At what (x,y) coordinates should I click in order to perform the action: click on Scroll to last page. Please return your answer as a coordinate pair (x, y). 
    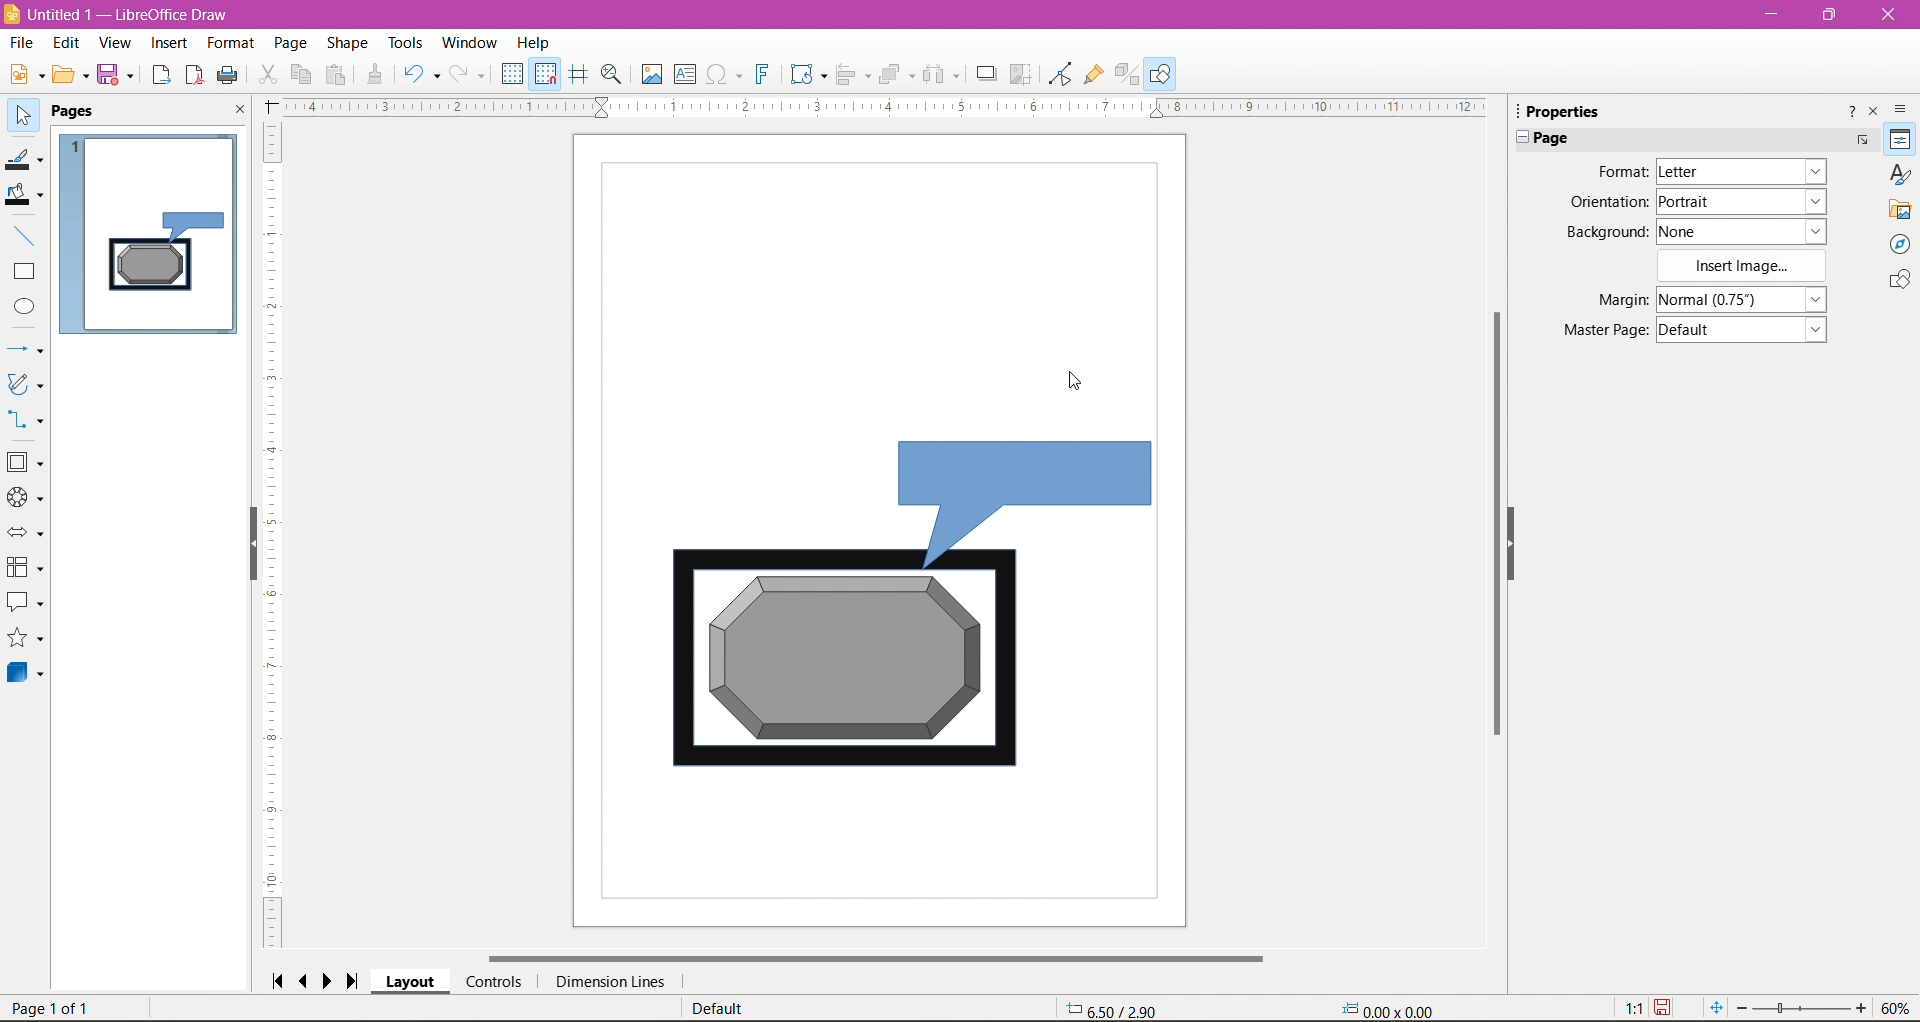
    Looking at the image, I should click on (359, 978).